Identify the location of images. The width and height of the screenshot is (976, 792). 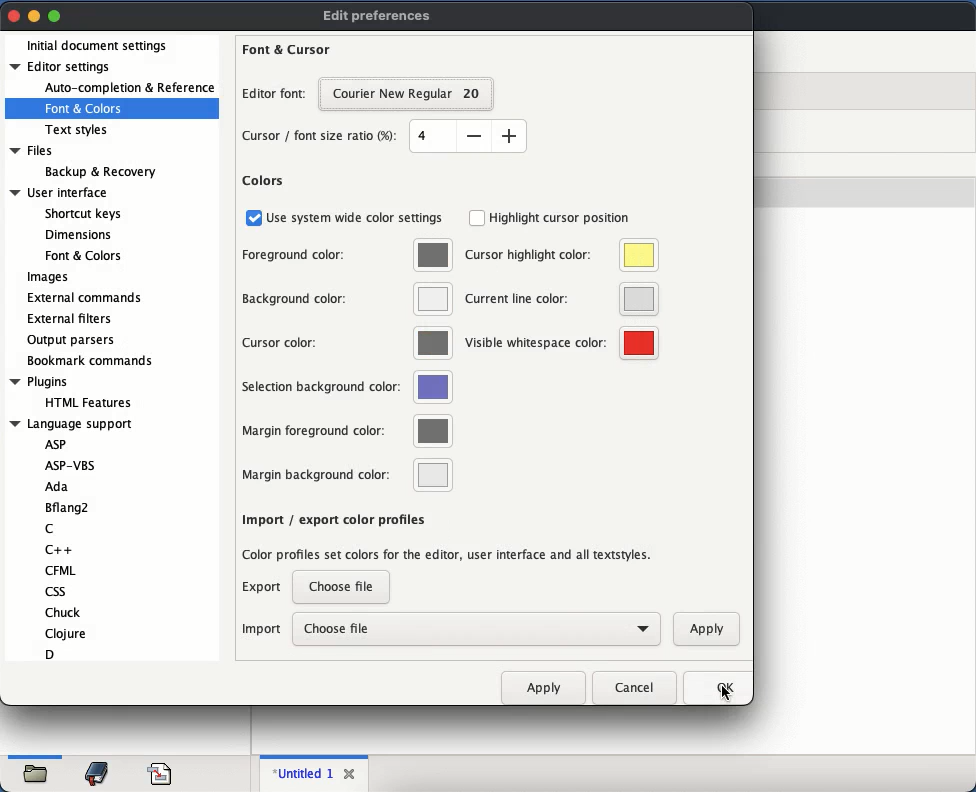
(47, 278).